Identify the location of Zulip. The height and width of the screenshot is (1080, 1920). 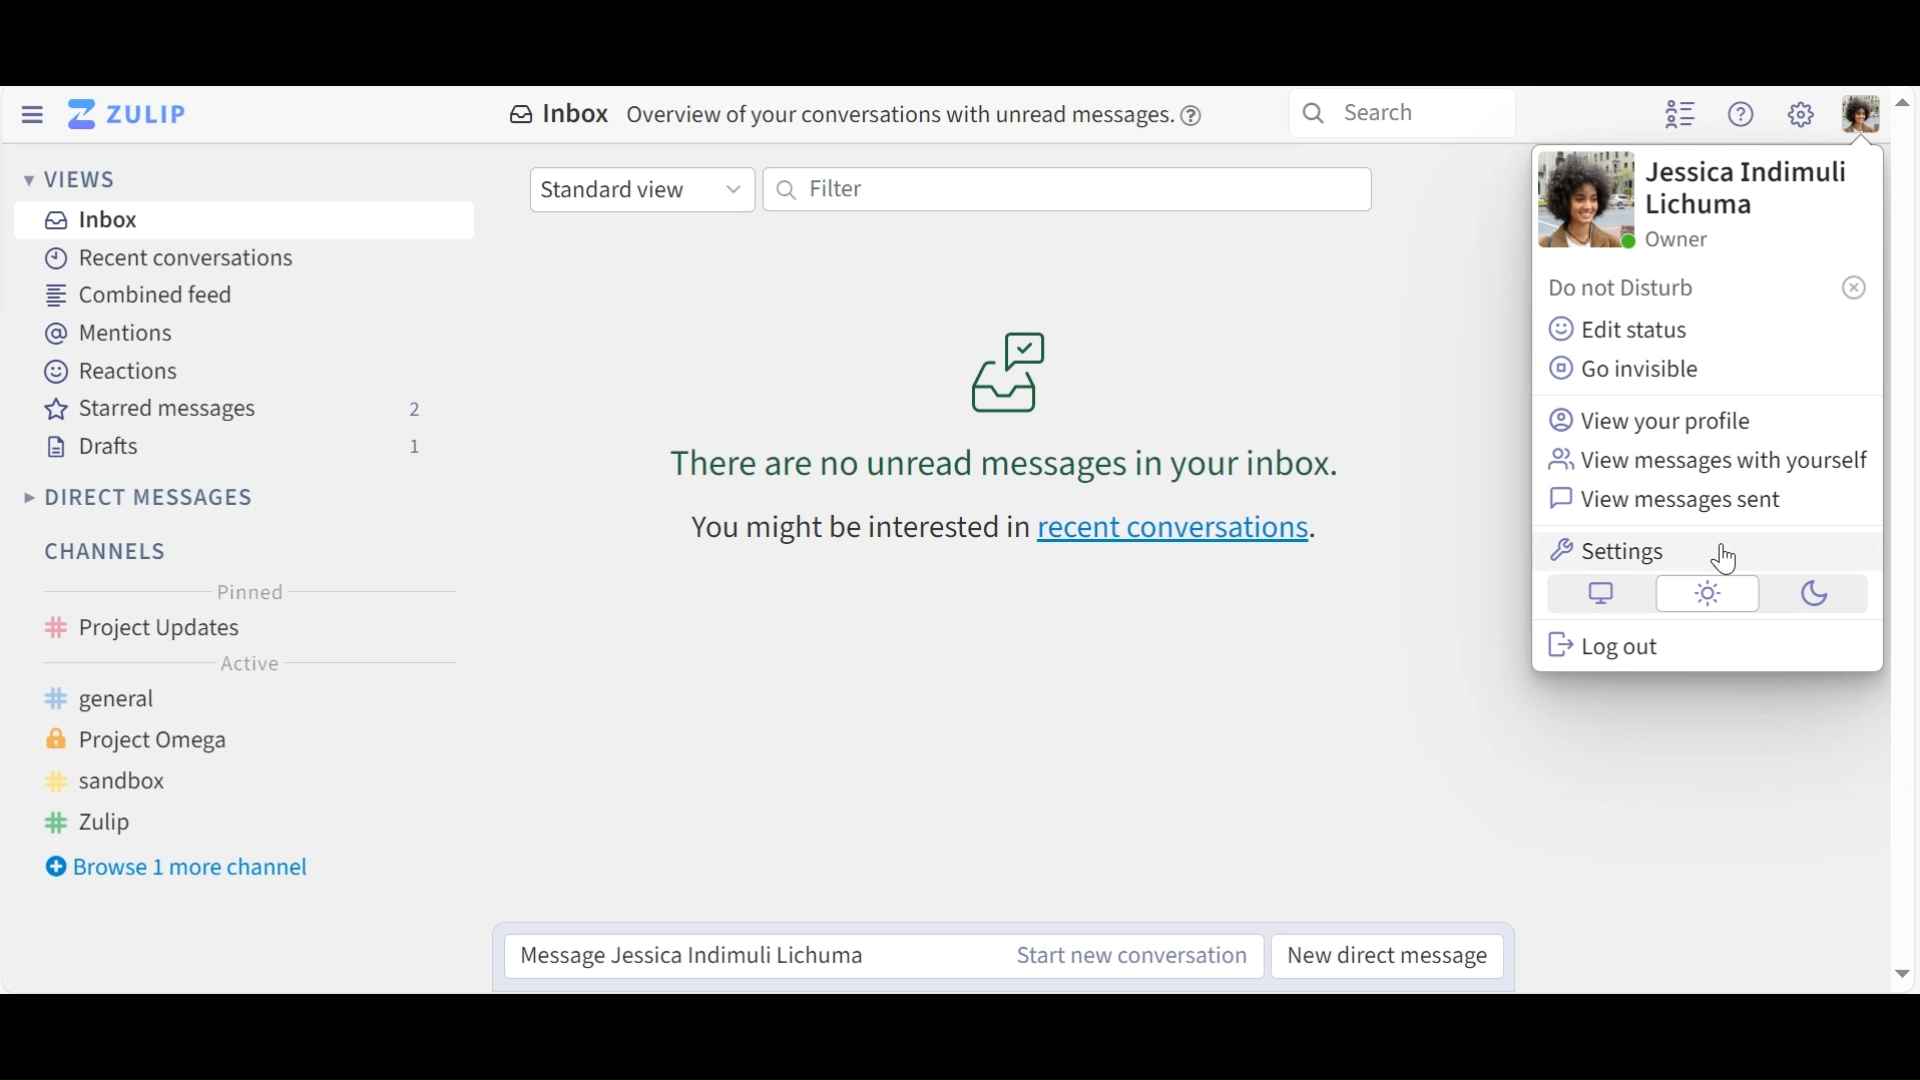
(120, 822).